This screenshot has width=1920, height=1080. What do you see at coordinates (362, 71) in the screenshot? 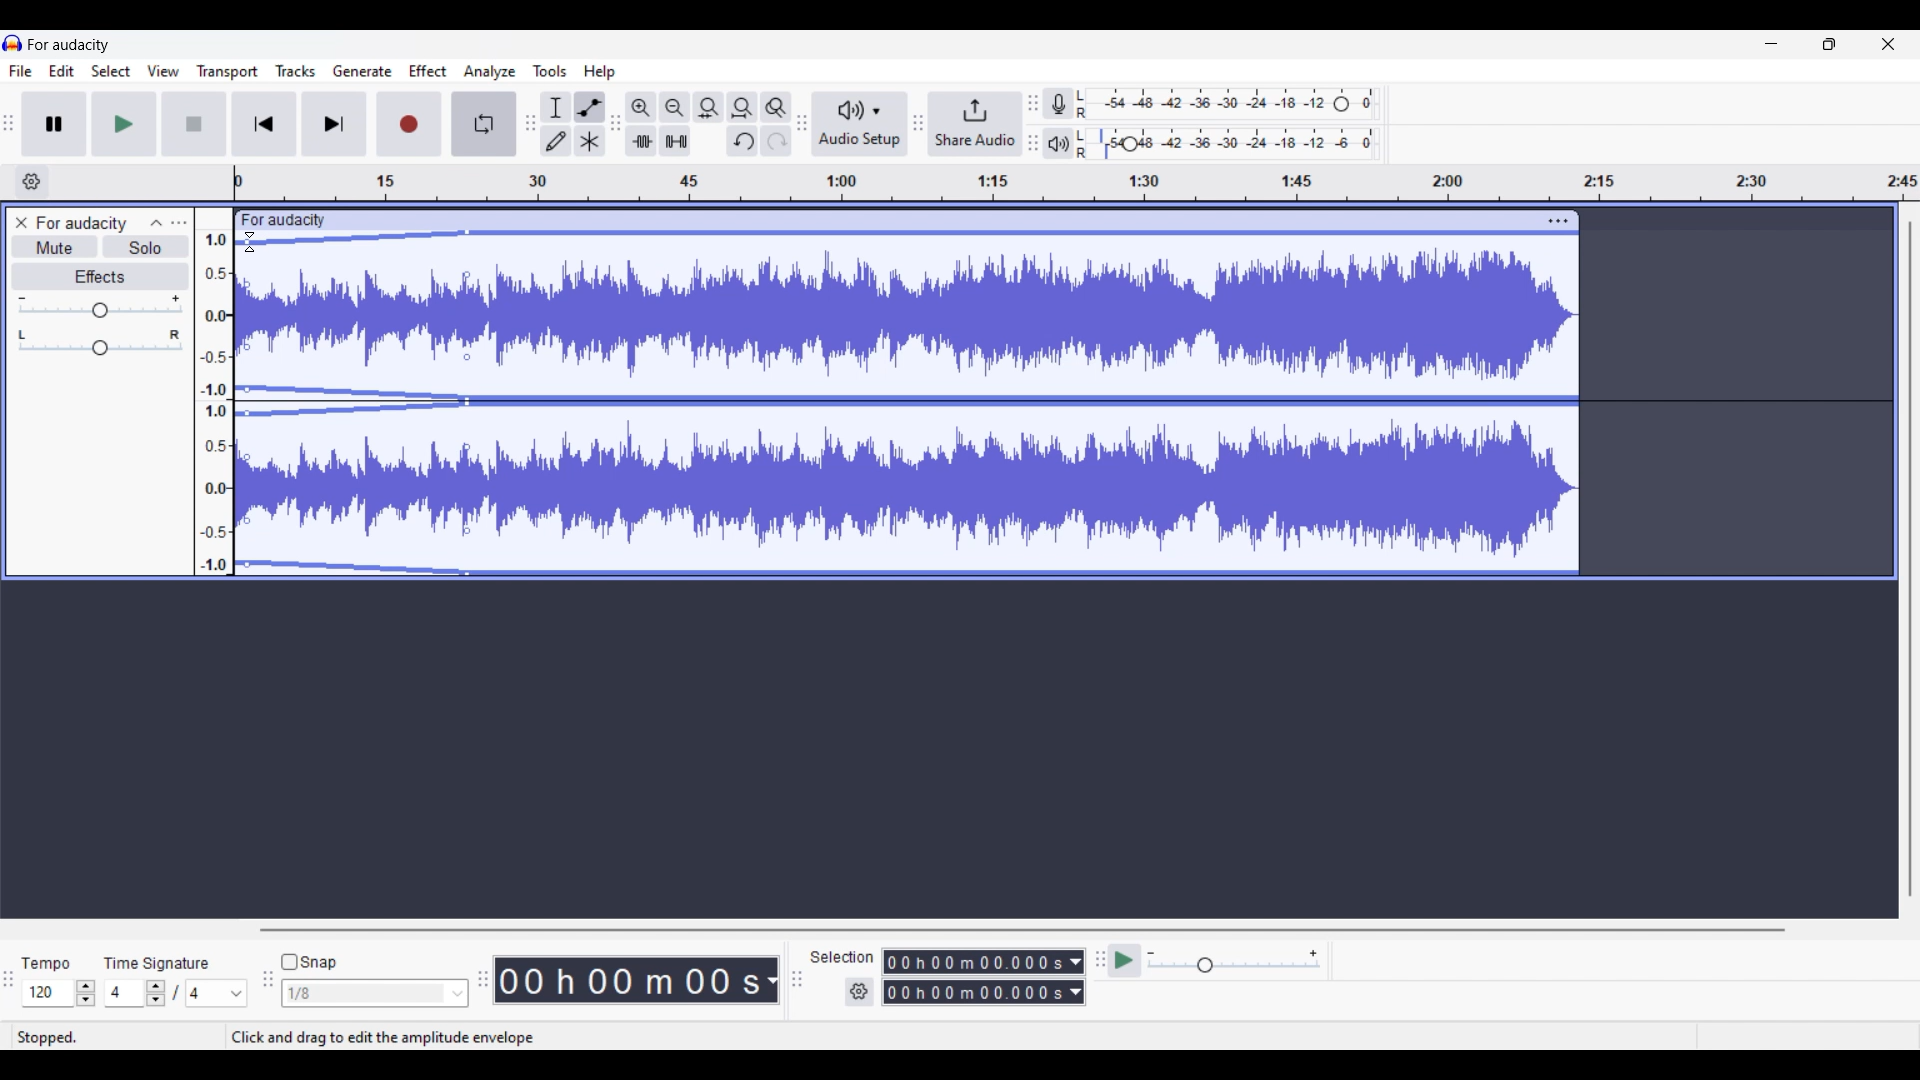
I see `Generate` at bounding box center [362, 71].